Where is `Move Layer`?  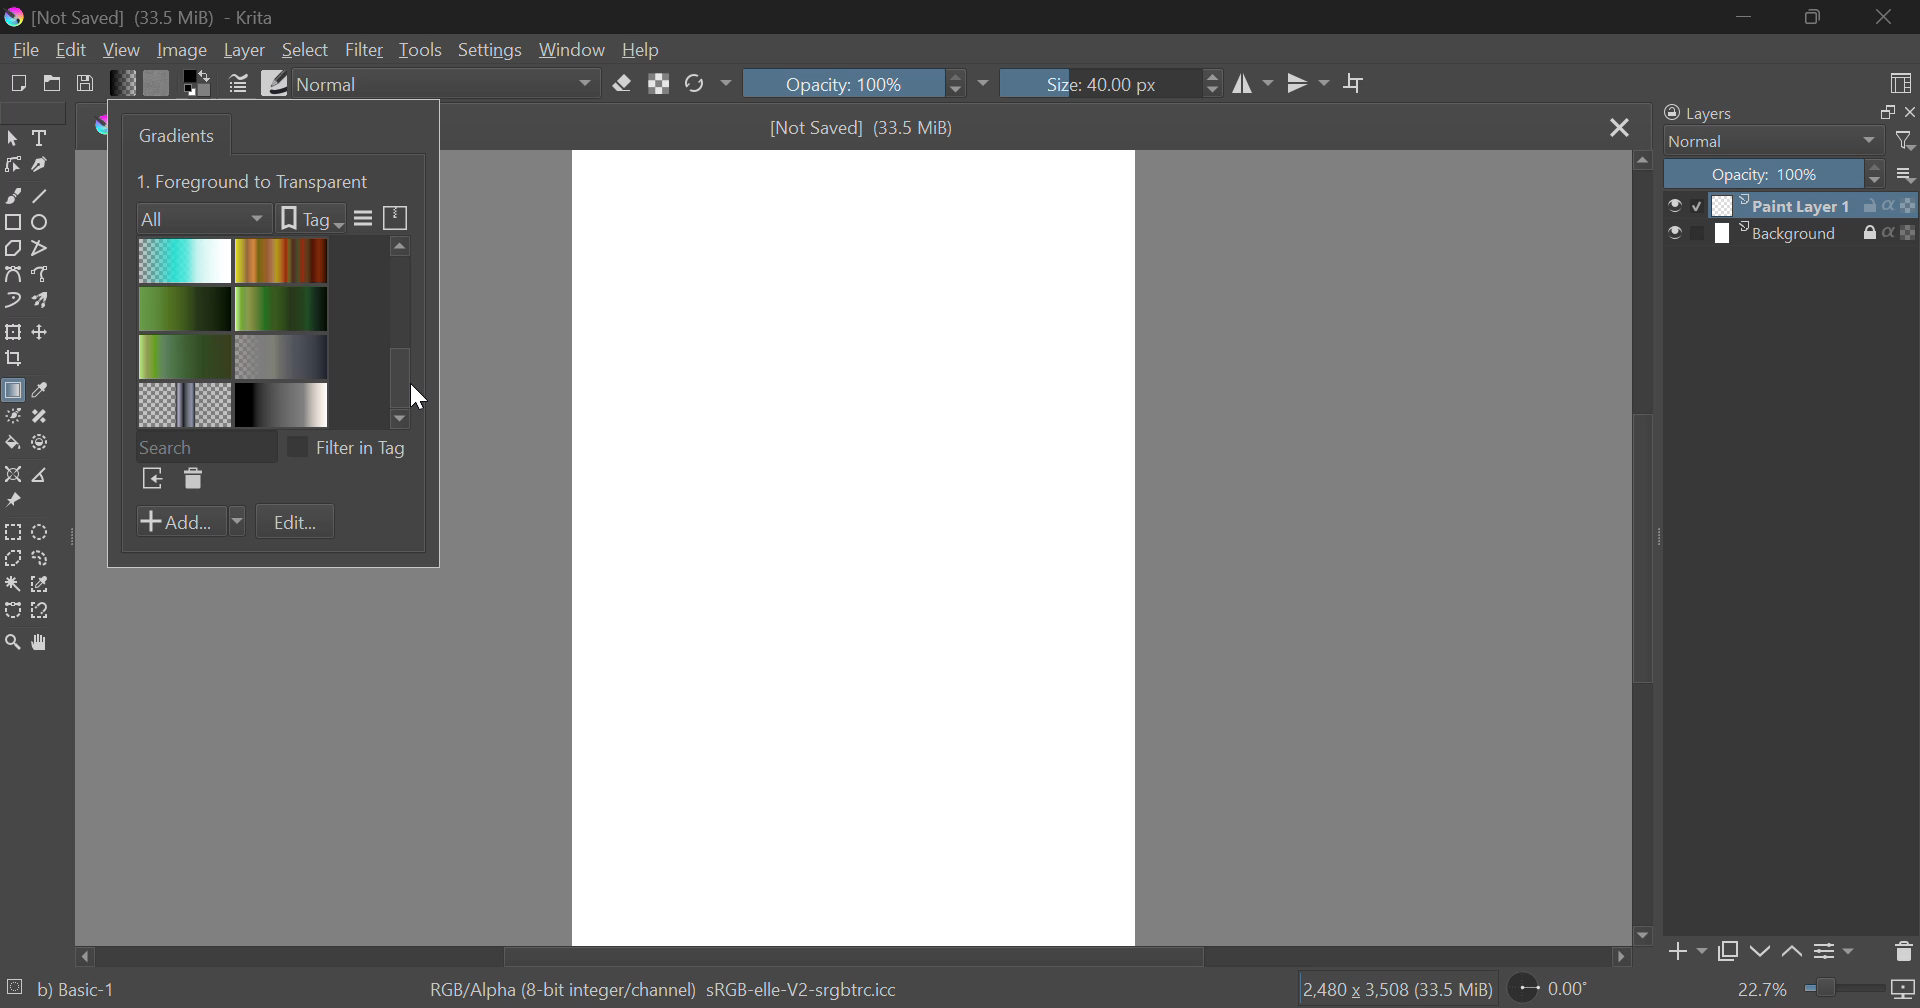
Move Layer is located at coordinates (41, 332).